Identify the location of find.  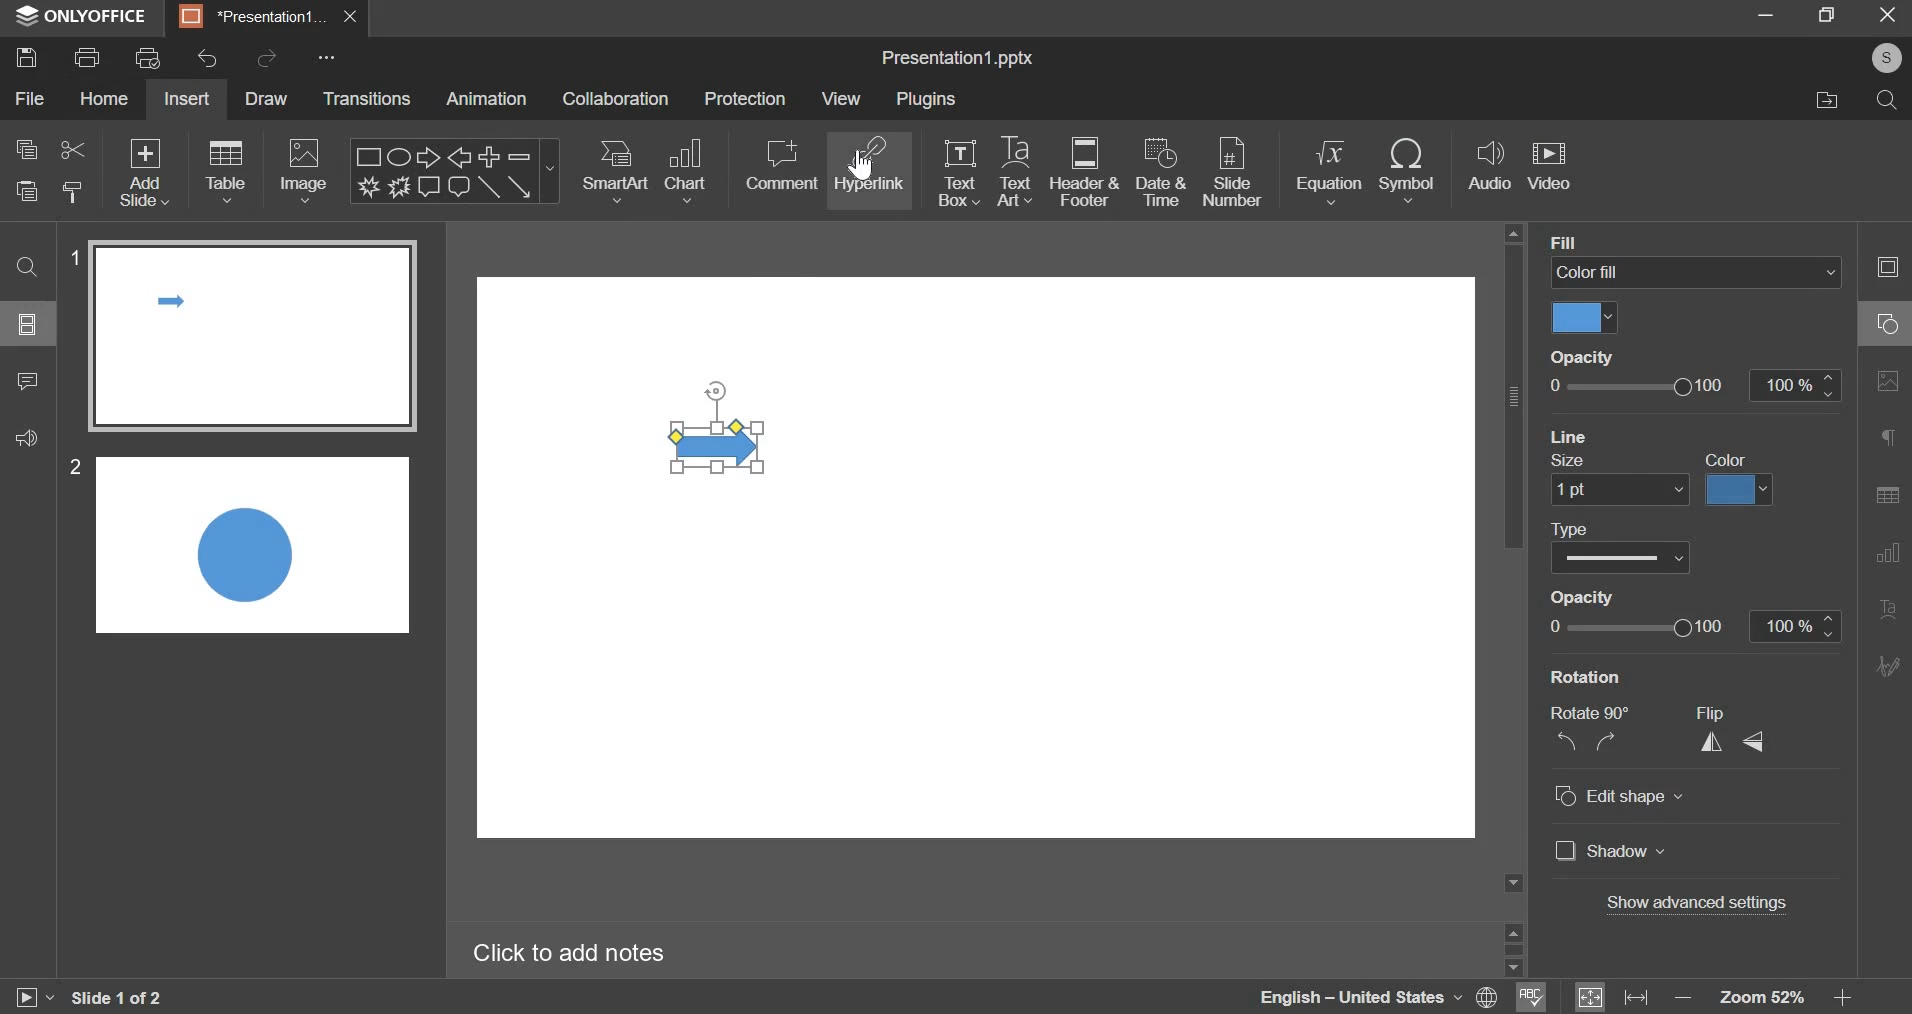
(25, 265).